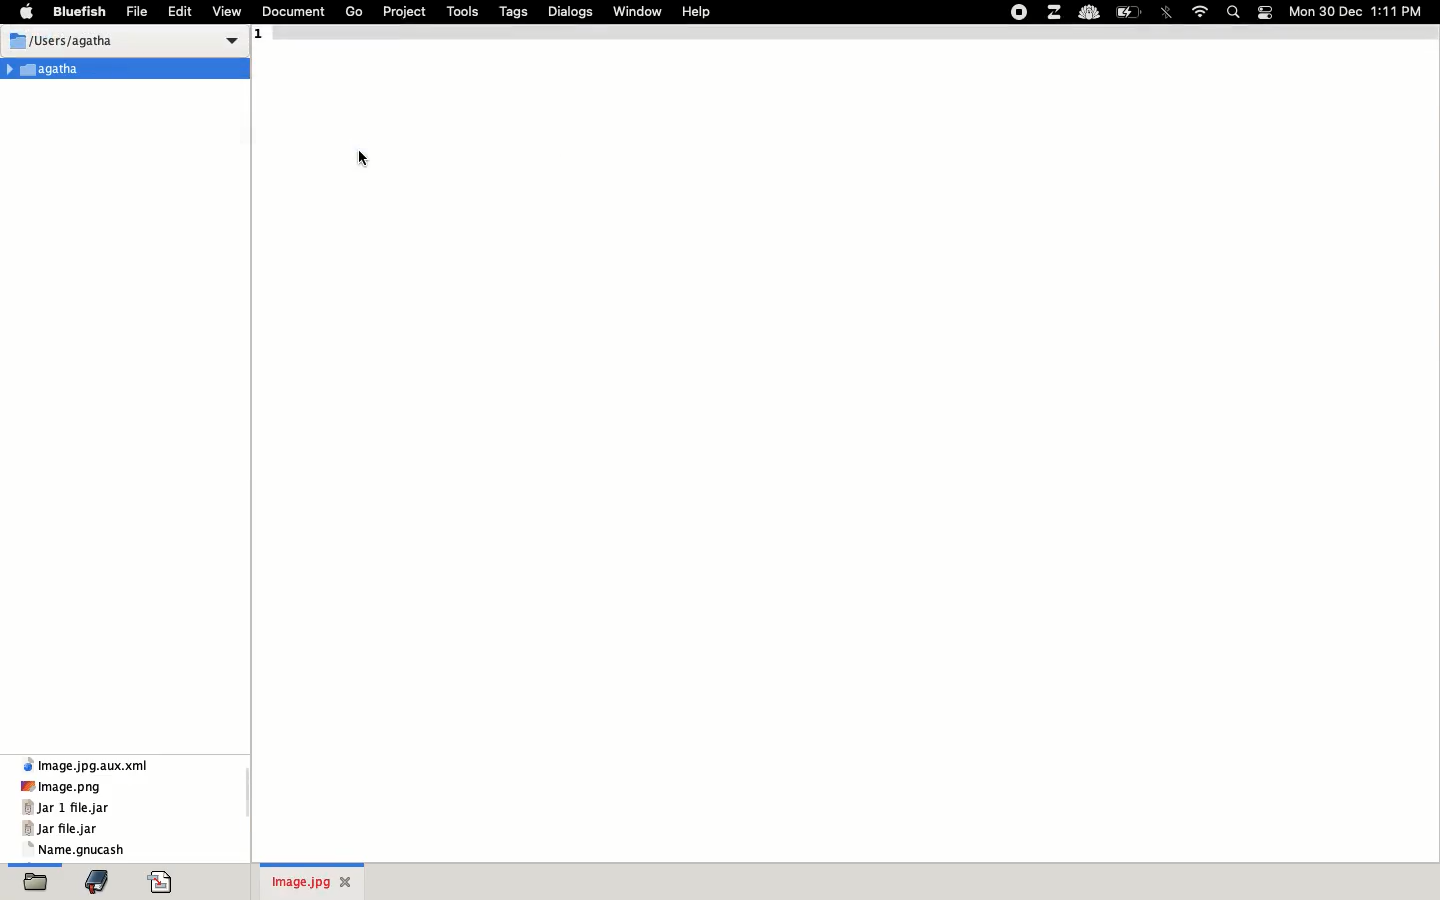  Describe the element at coordinates (462, 12) in the screenshot. I see `tools` at that location.